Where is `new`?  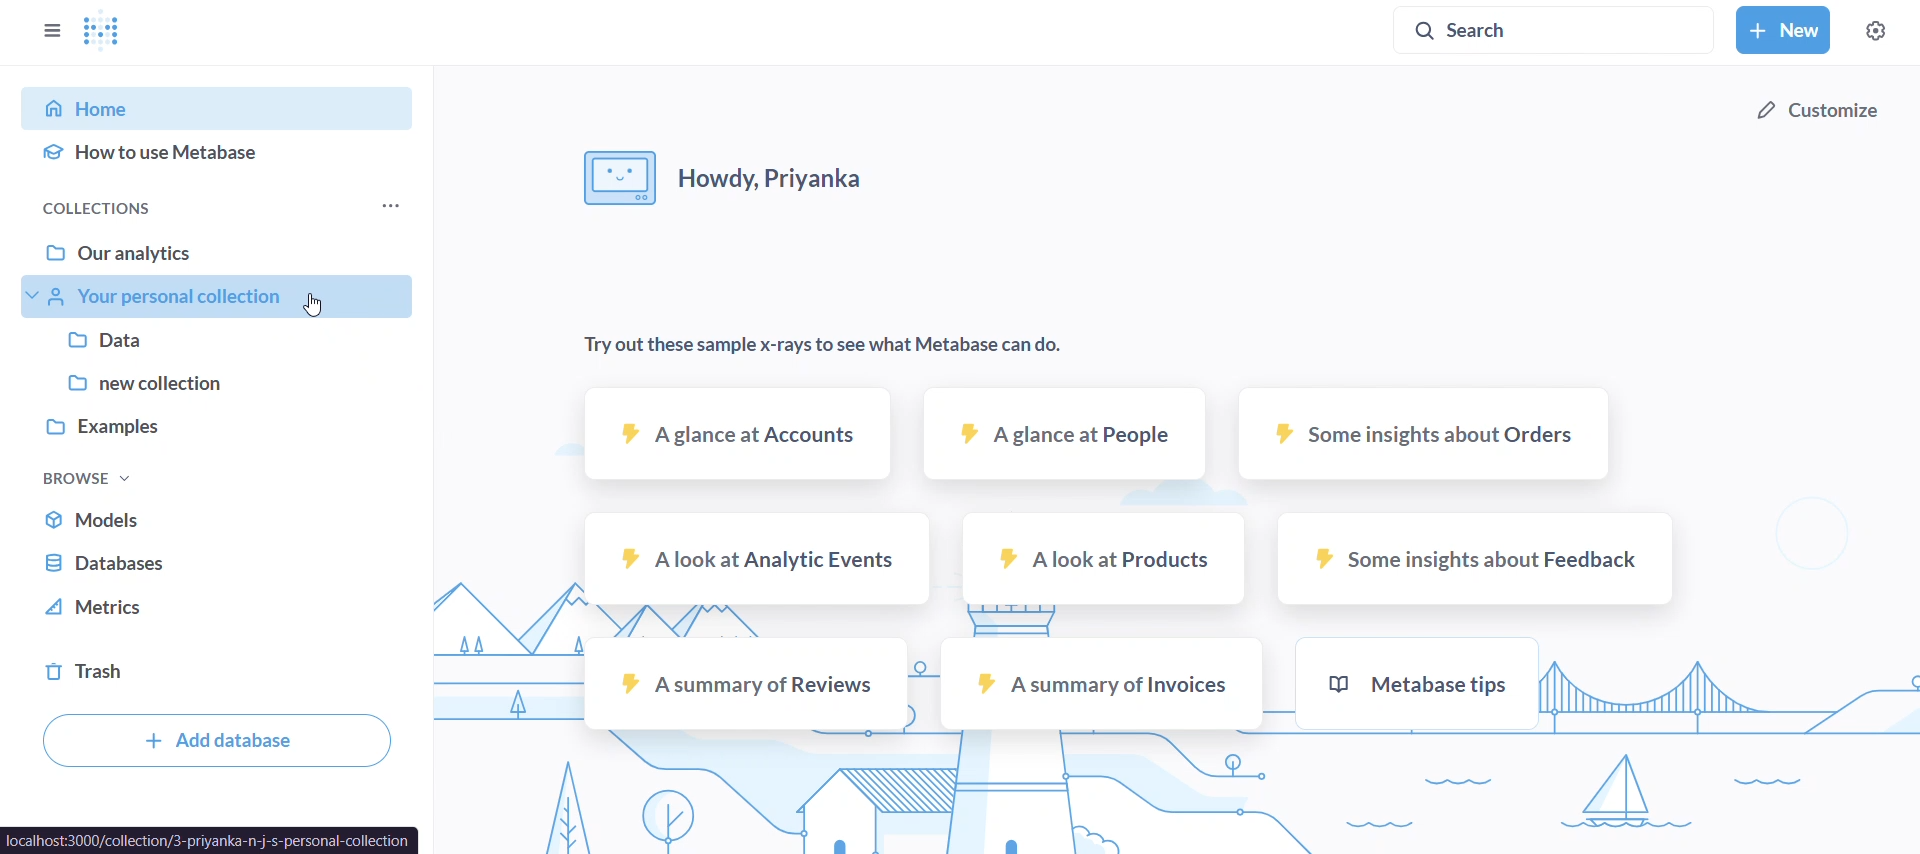 new is located at coordinates (1784, 31).